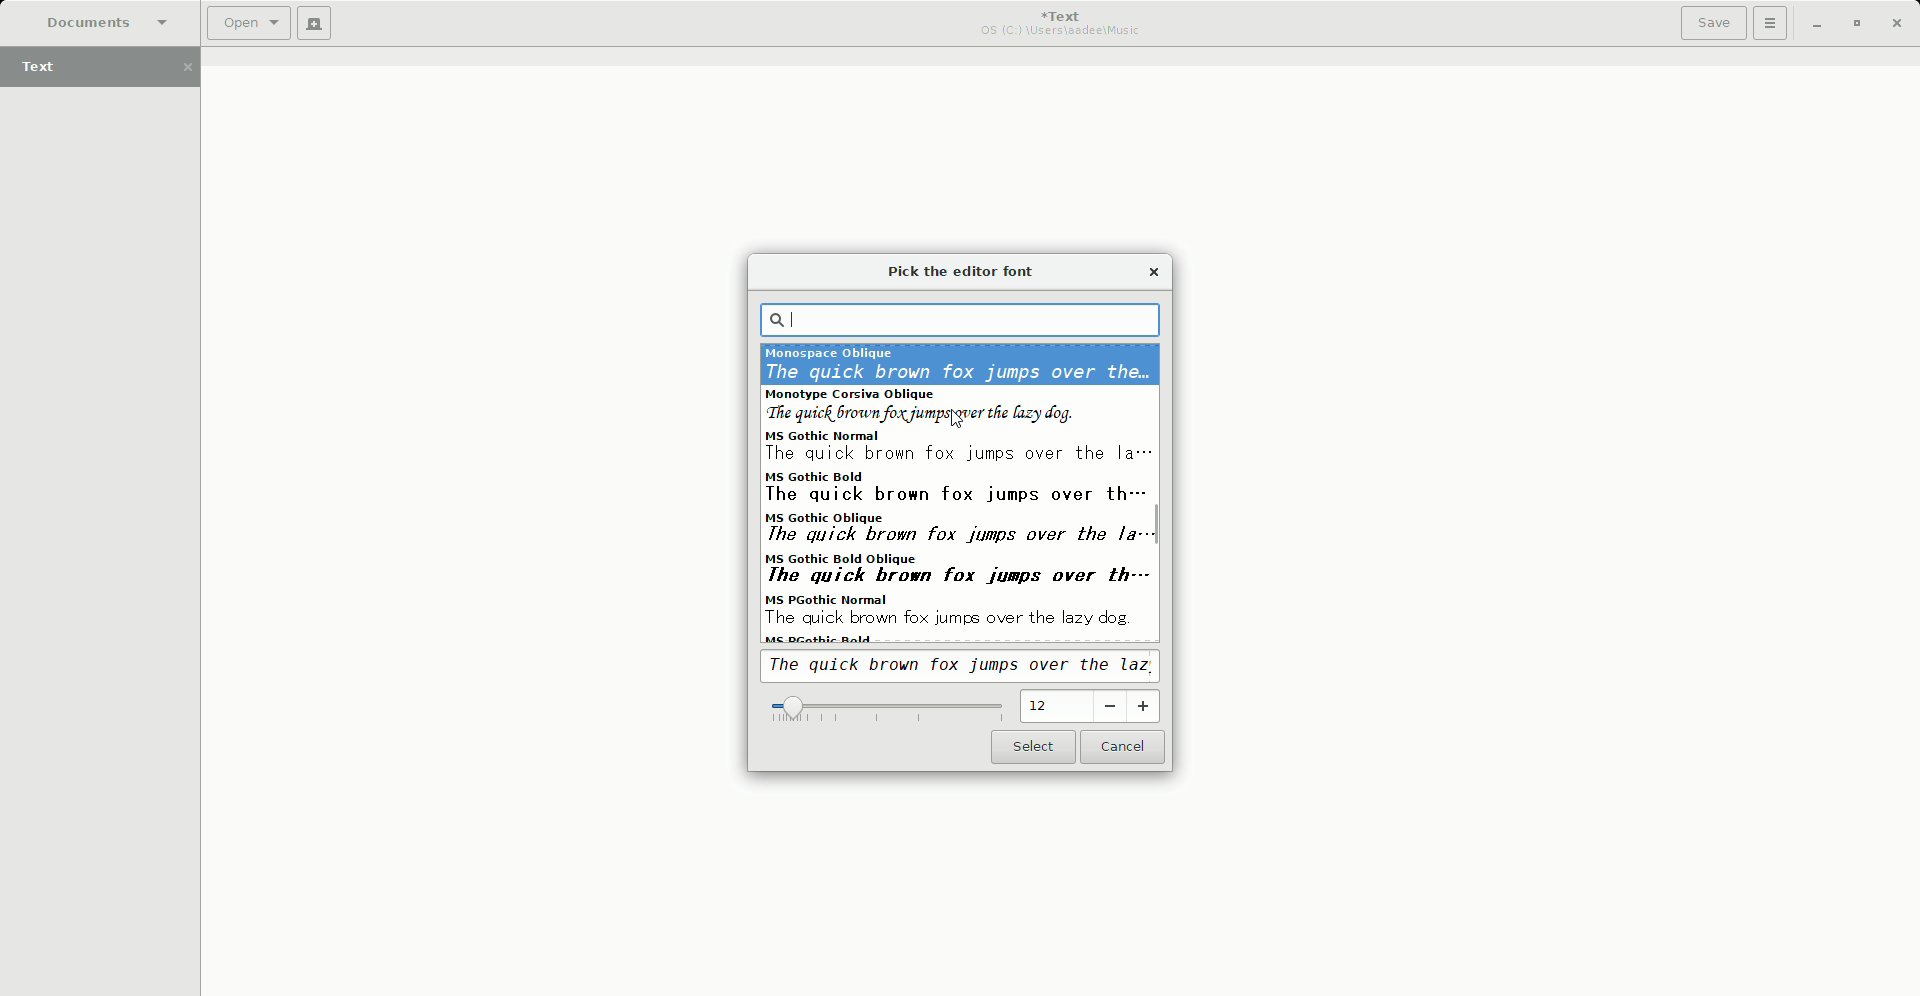 The width and height of the screenshot is (1920, 996). Describe the element at coordinates (1156, 269) in the screenshot. I see `Close` at that location.